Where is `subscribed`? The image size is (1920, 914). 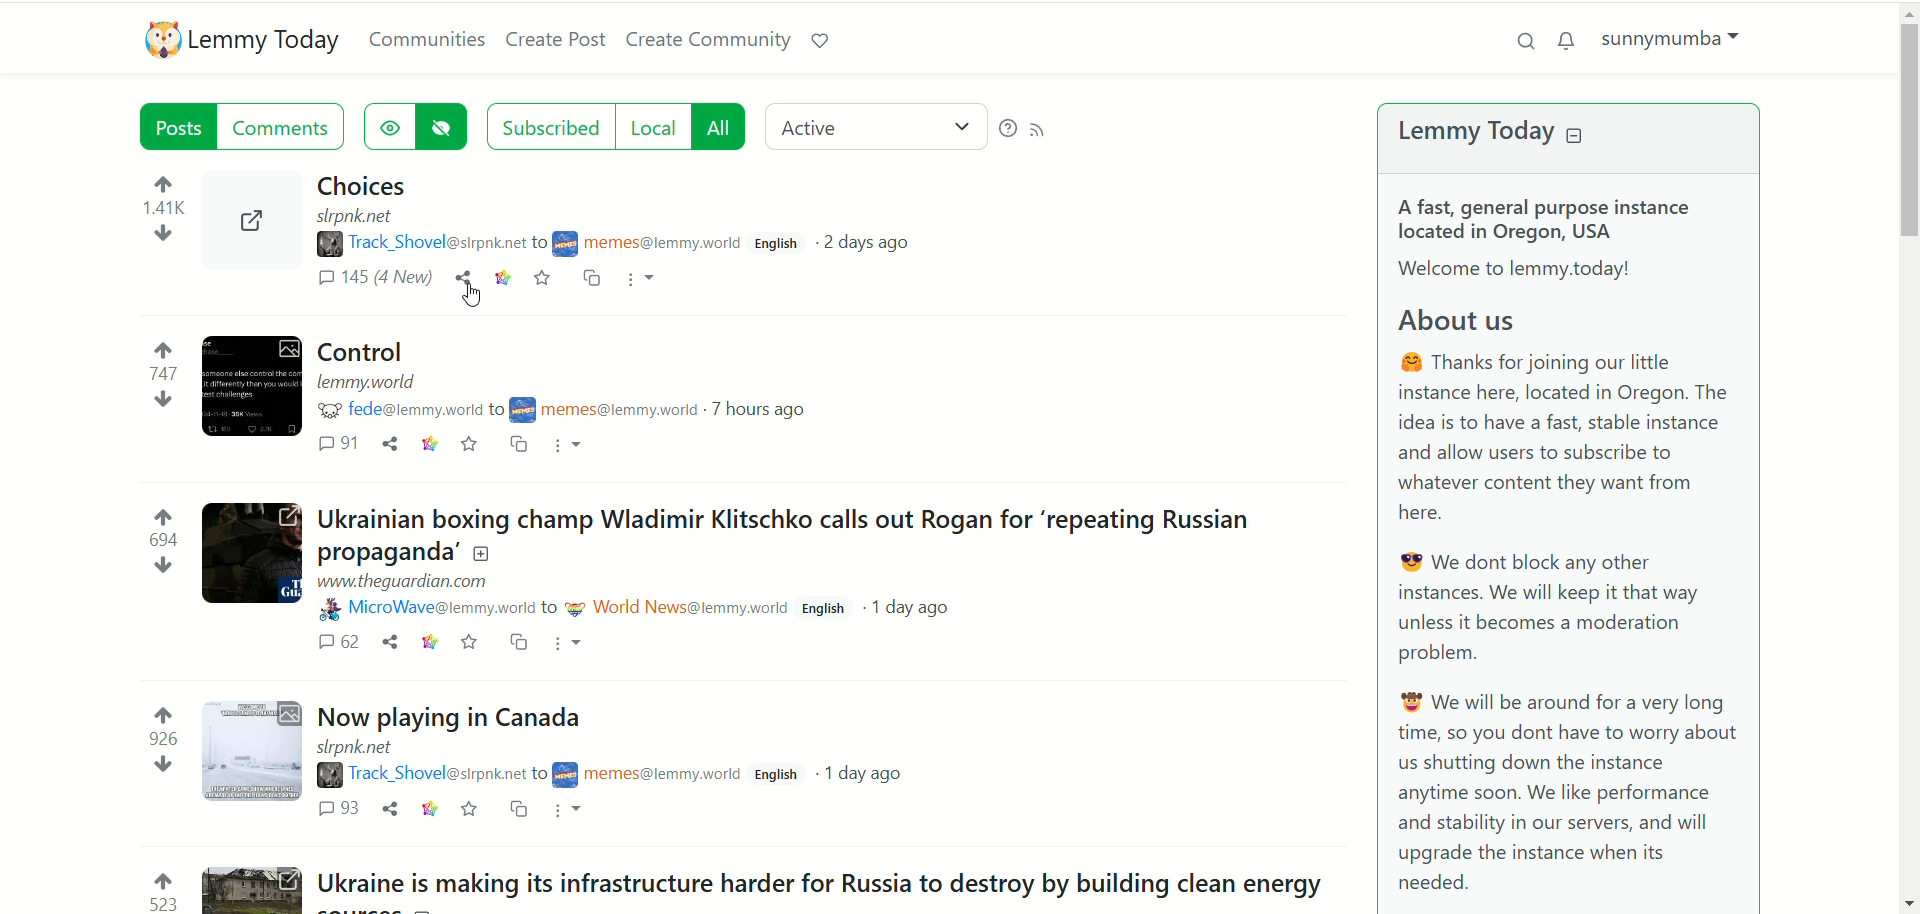
subscribed is located at coordinates (547, 124).